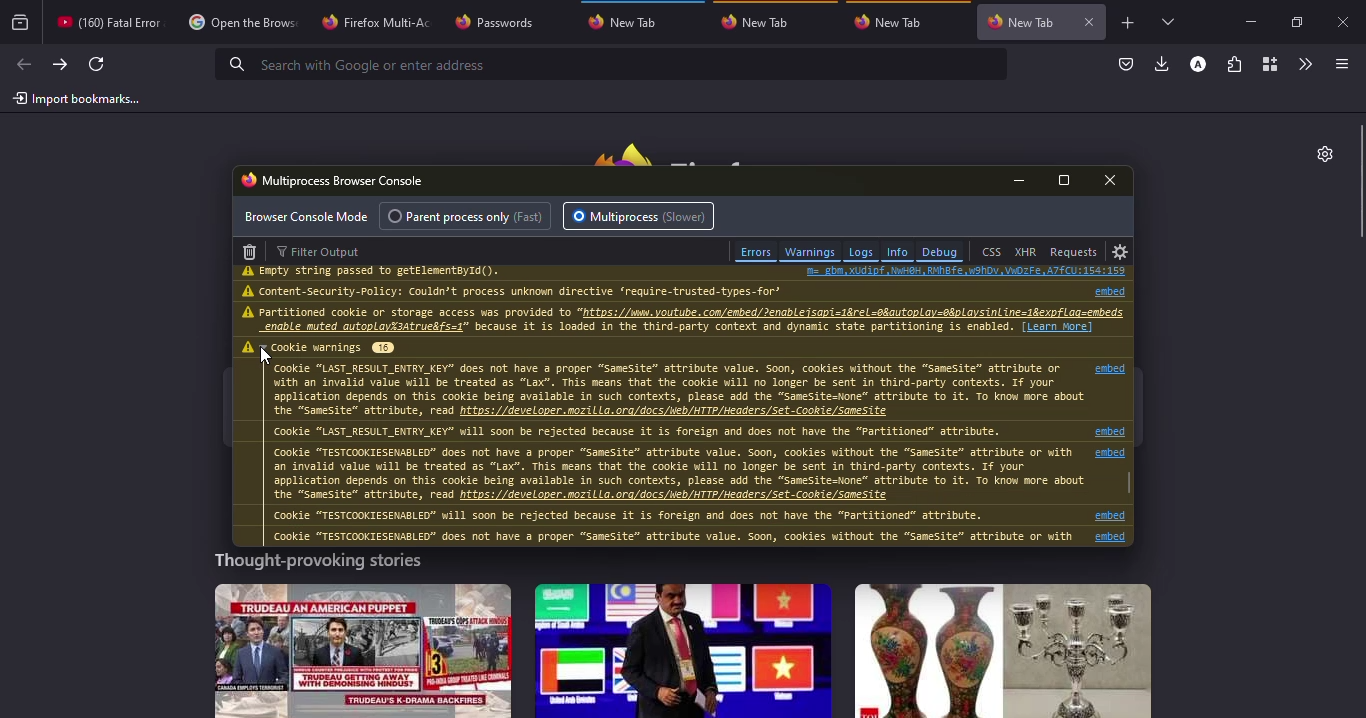  What do you see at coordinates (58, 65) in the screenshot?
I see `forward` at bounding box center [58, 65].